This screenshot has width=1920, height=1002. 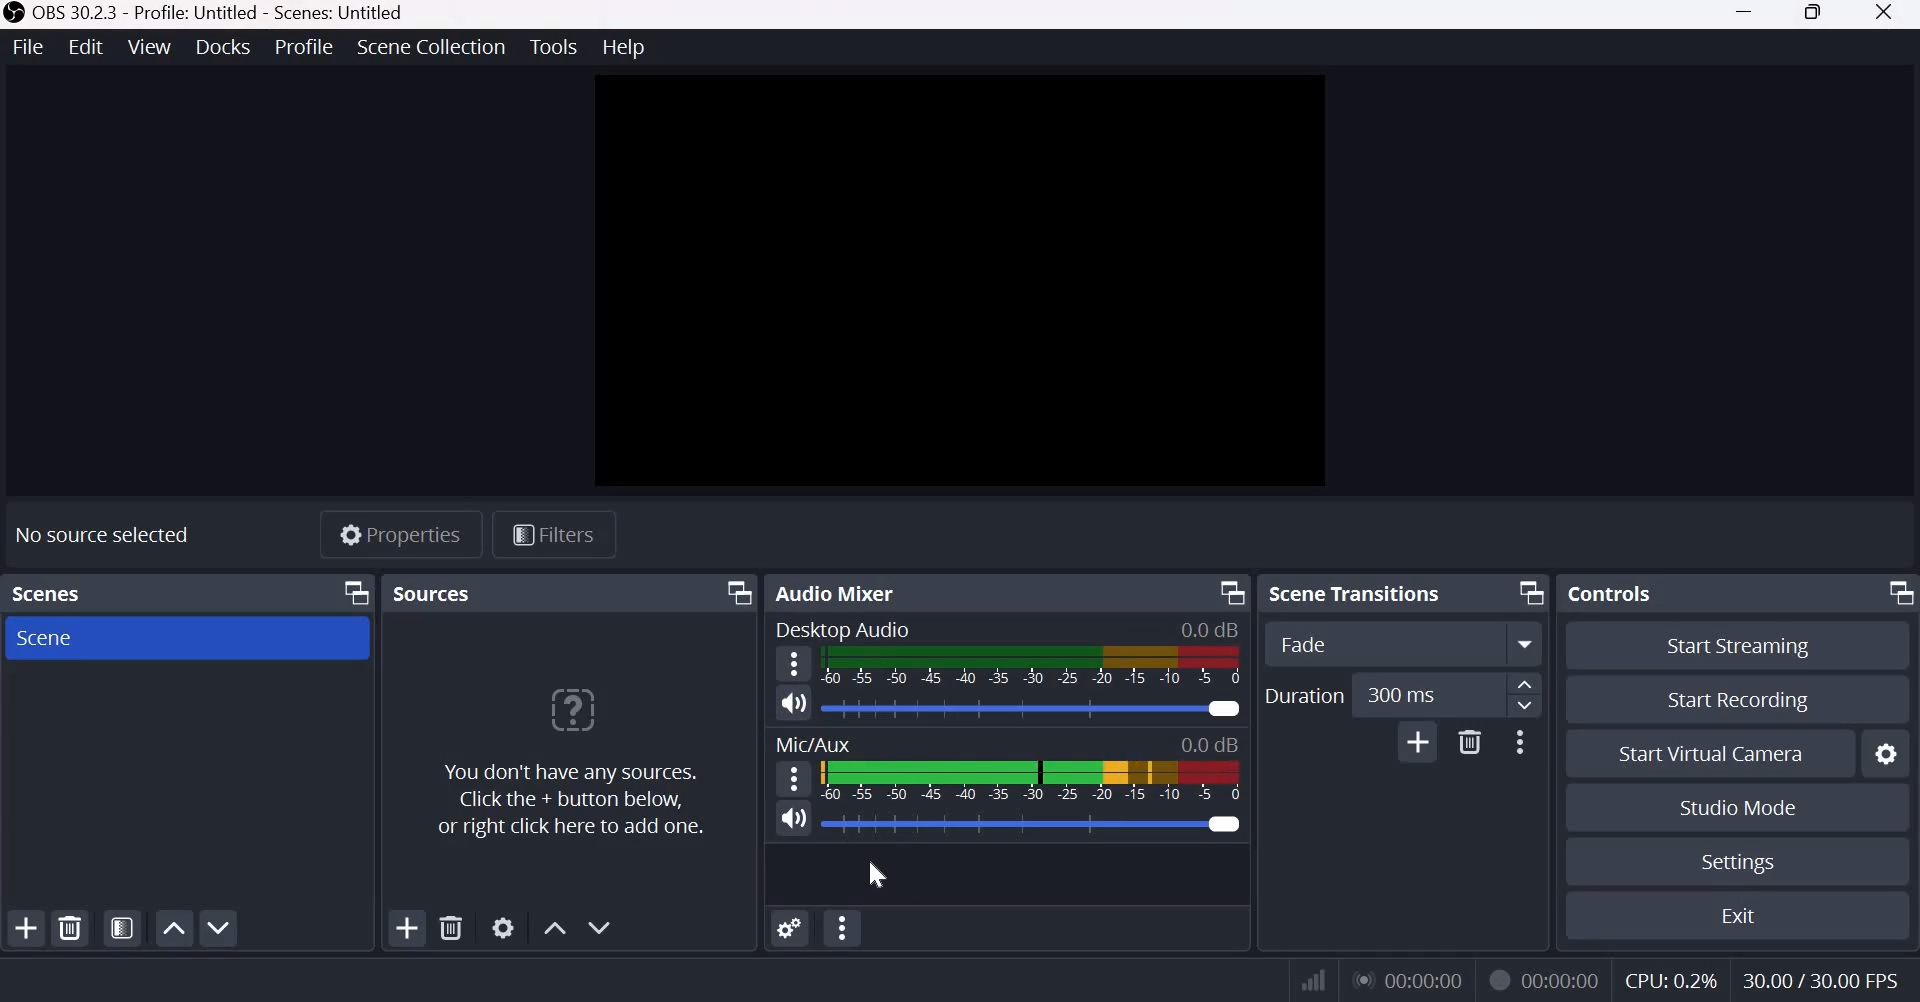 What do you see at coordinates (1739, 806) in the screenshot?
I see `Studio Mode` at bounding box center [1739, 806].